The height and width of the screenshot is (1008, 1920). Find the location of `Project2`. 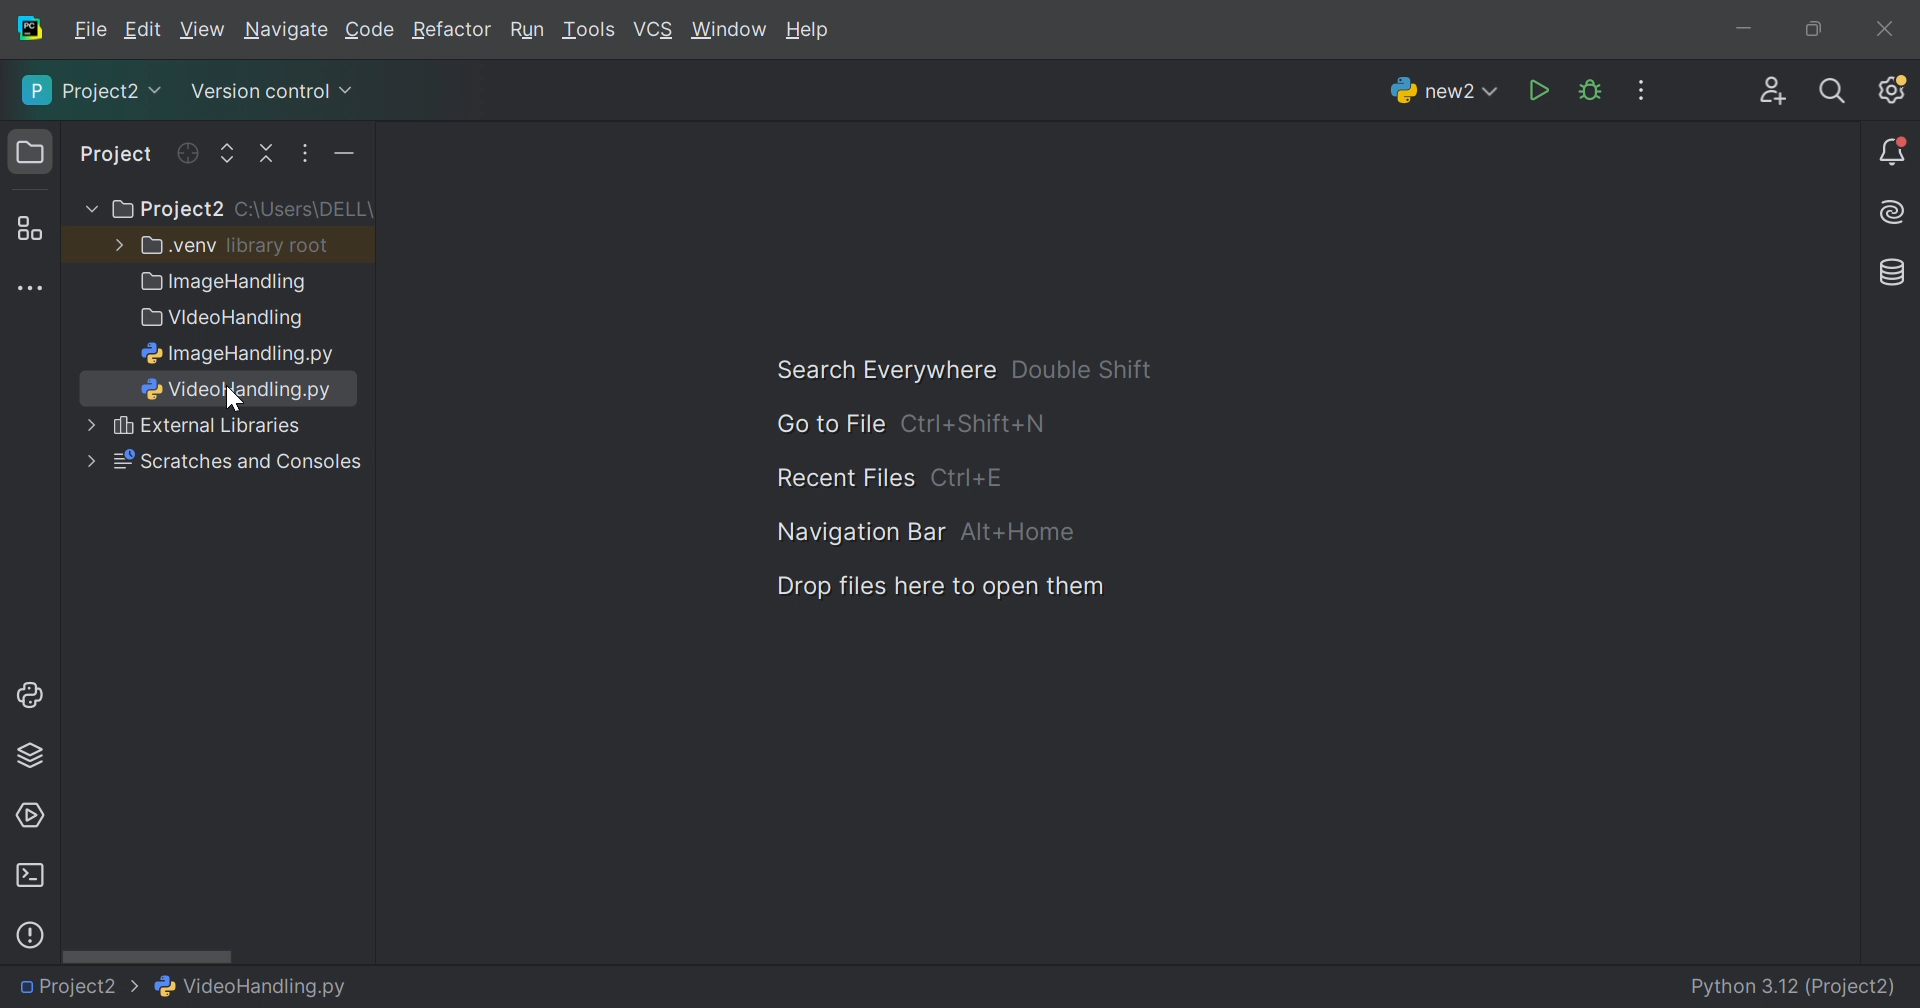

Project2 is located at coordinates (166, 210).